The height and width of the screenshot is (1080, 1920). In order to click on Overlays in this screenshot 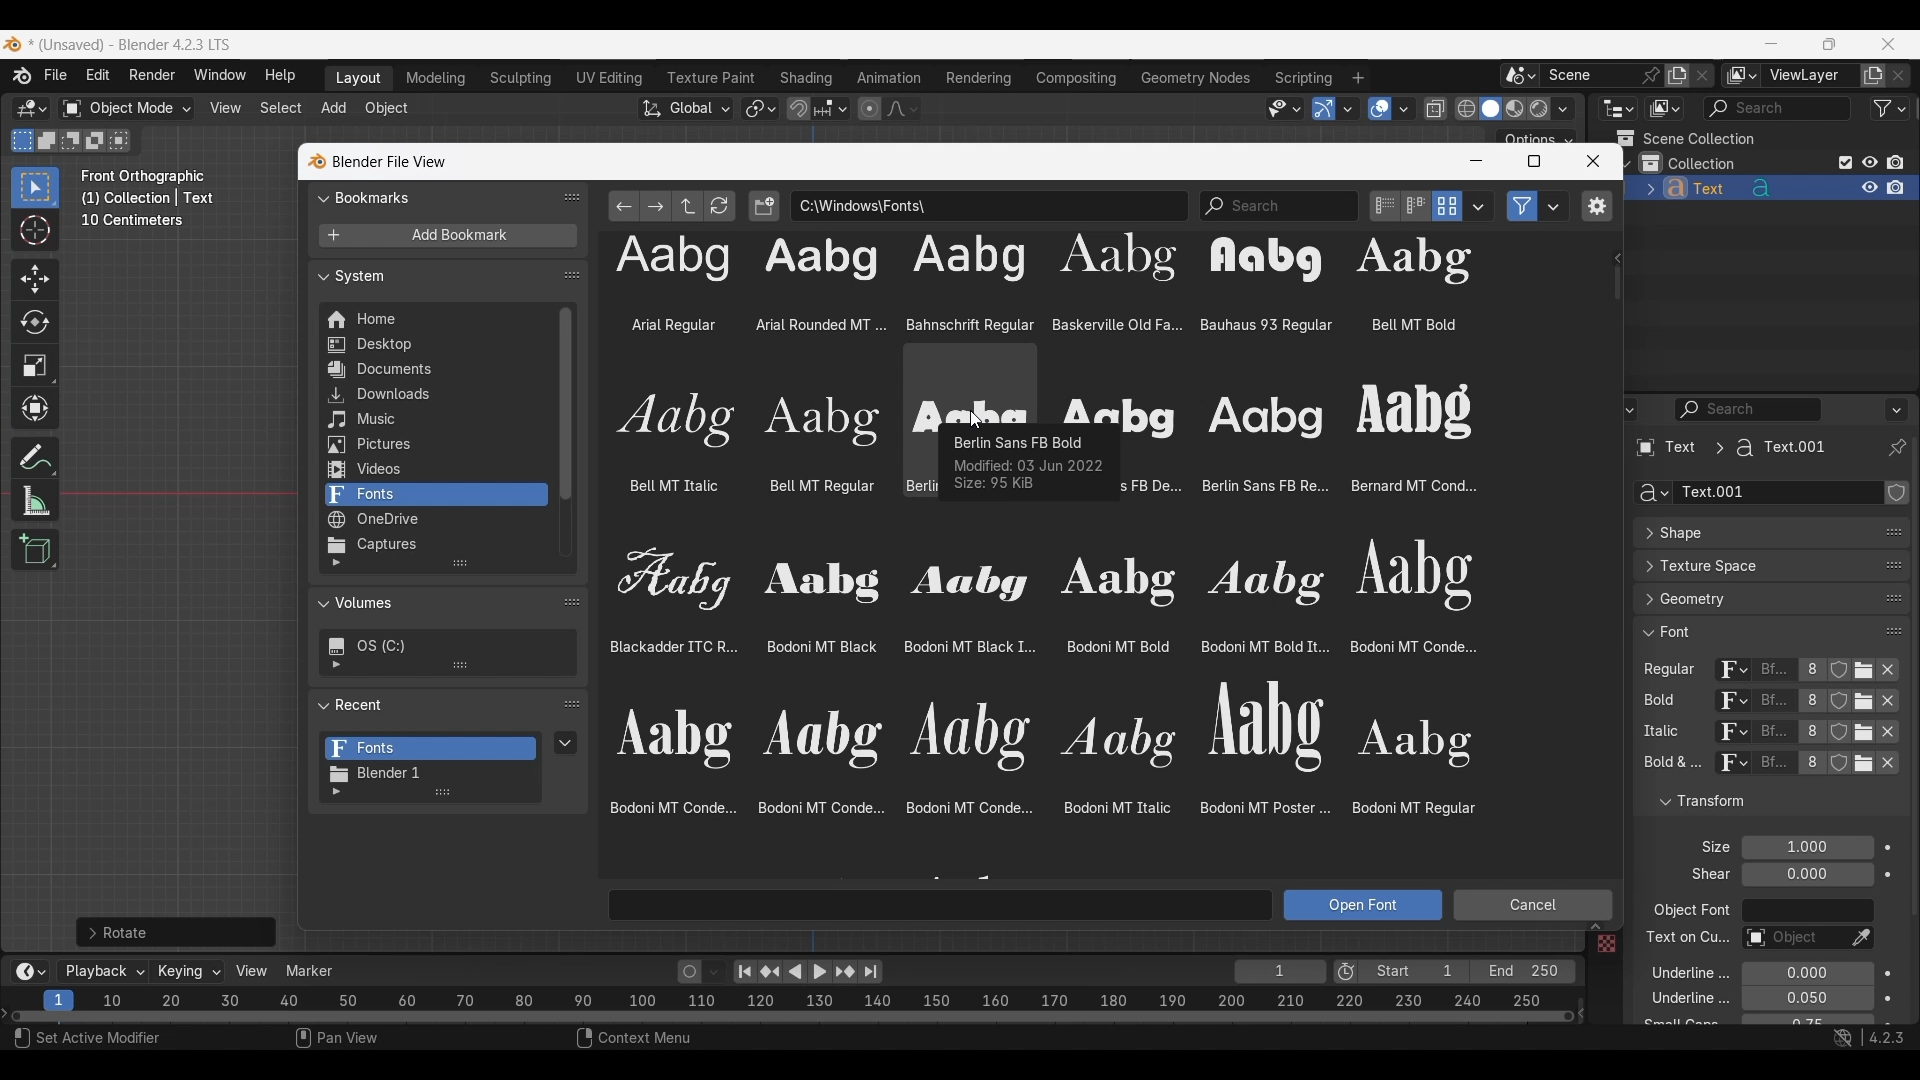, I will do `click(1403, 109)`.